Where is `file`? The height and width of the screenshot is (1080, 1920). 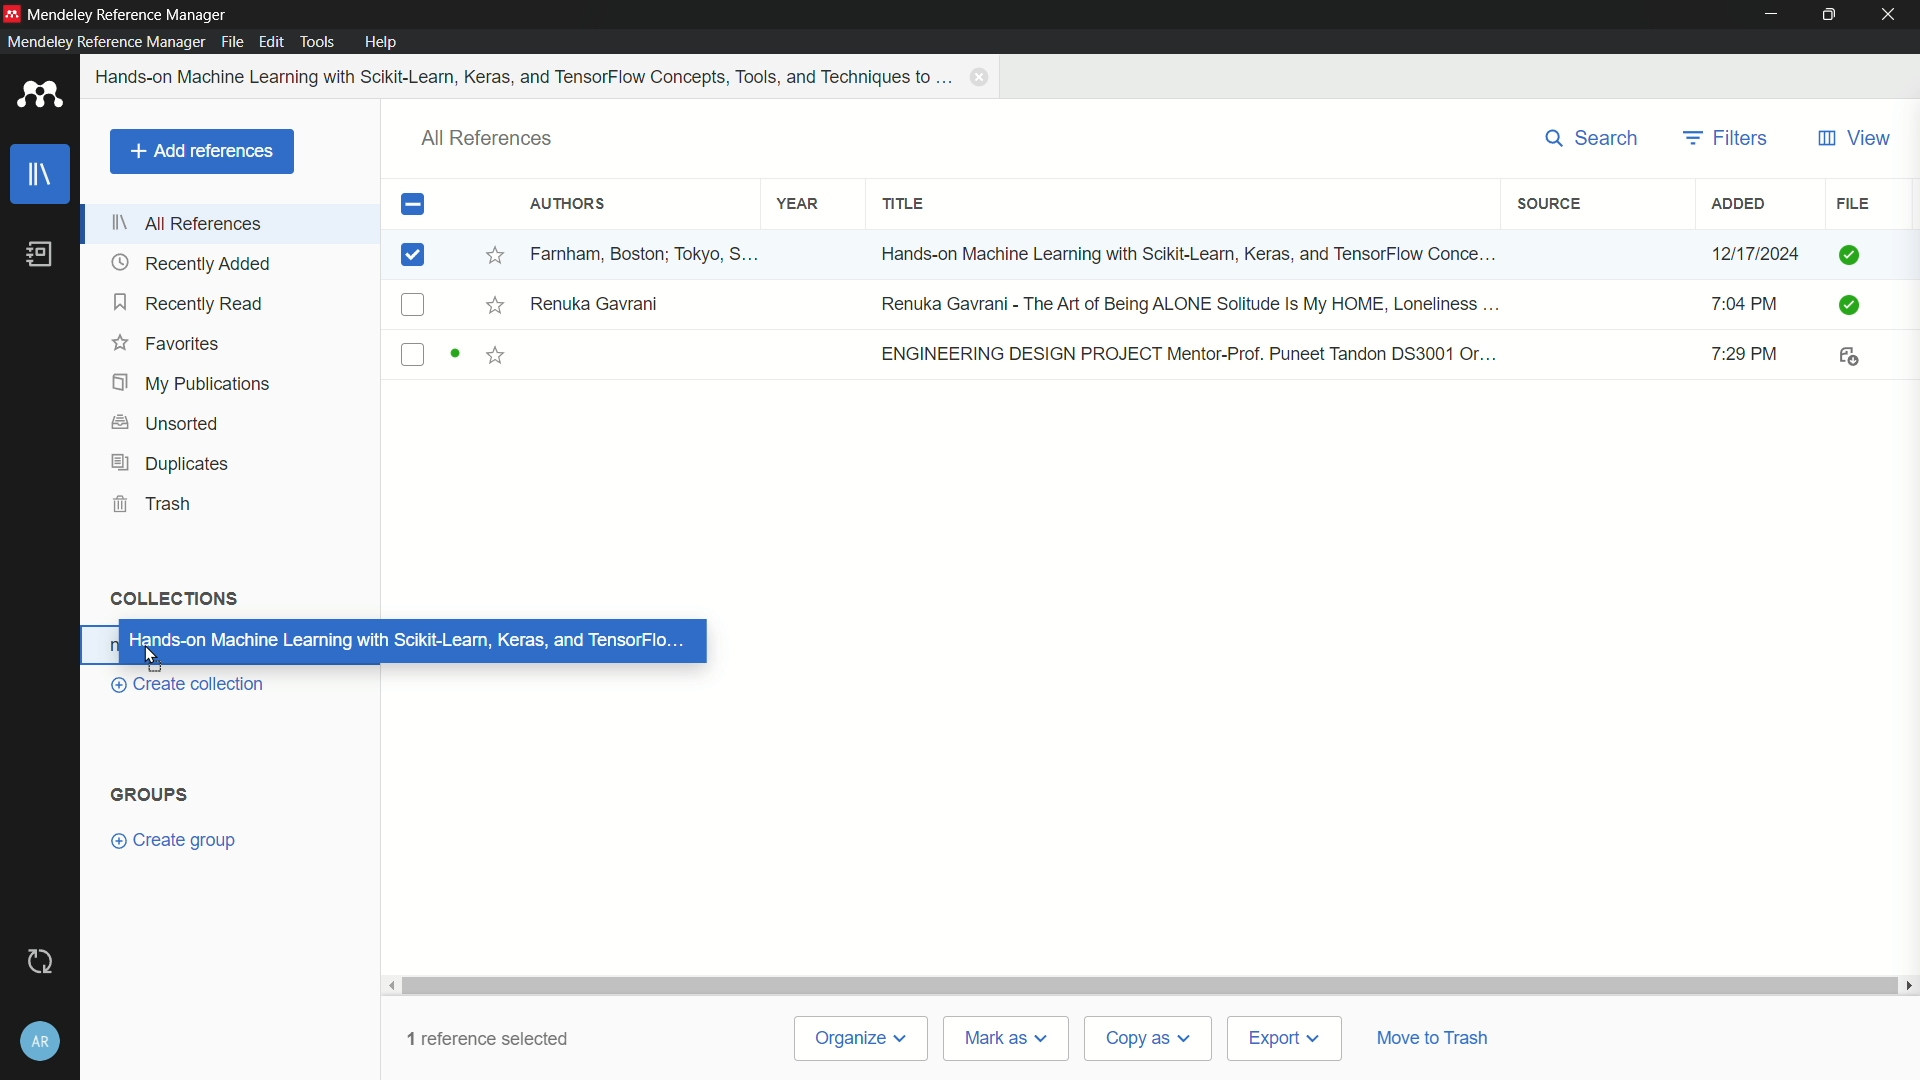
file is located at coordinates (1851, 204).